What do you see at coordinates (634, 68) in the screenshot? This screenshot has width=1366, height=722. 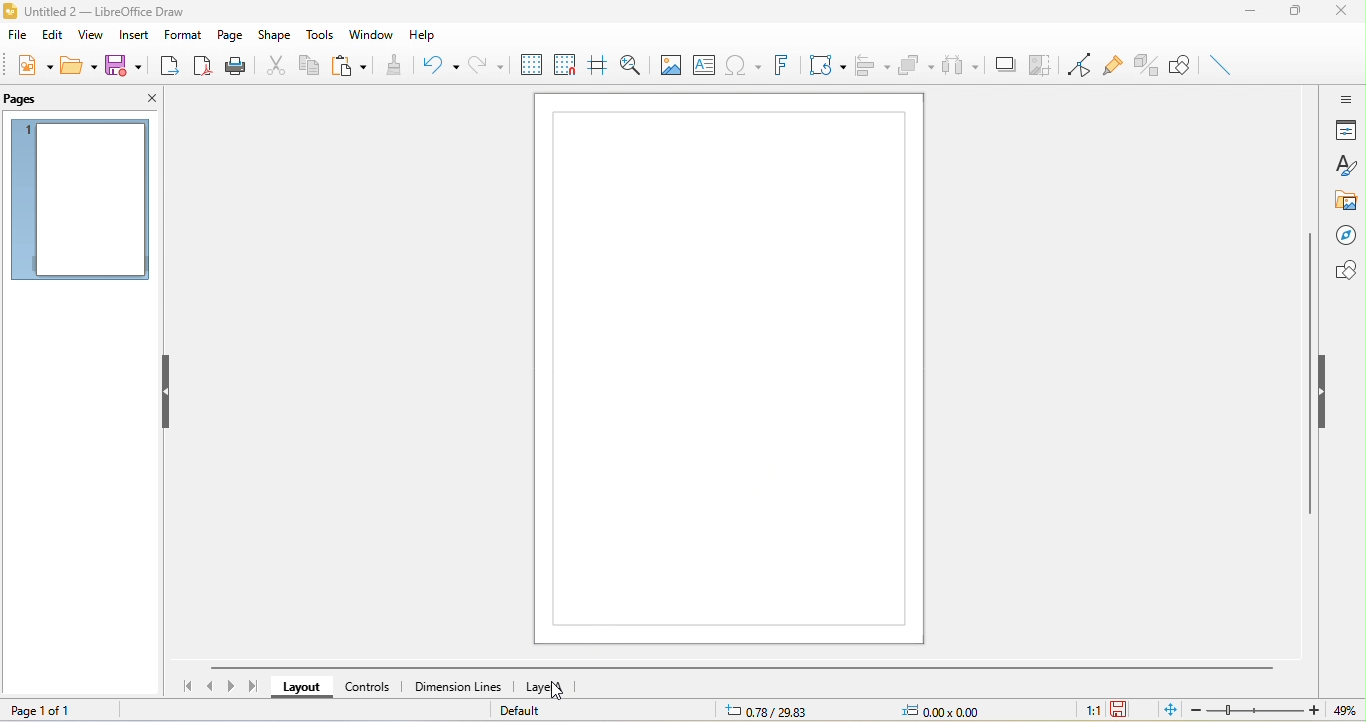 I see `zoom and pan` at bounding box center [634, 68].